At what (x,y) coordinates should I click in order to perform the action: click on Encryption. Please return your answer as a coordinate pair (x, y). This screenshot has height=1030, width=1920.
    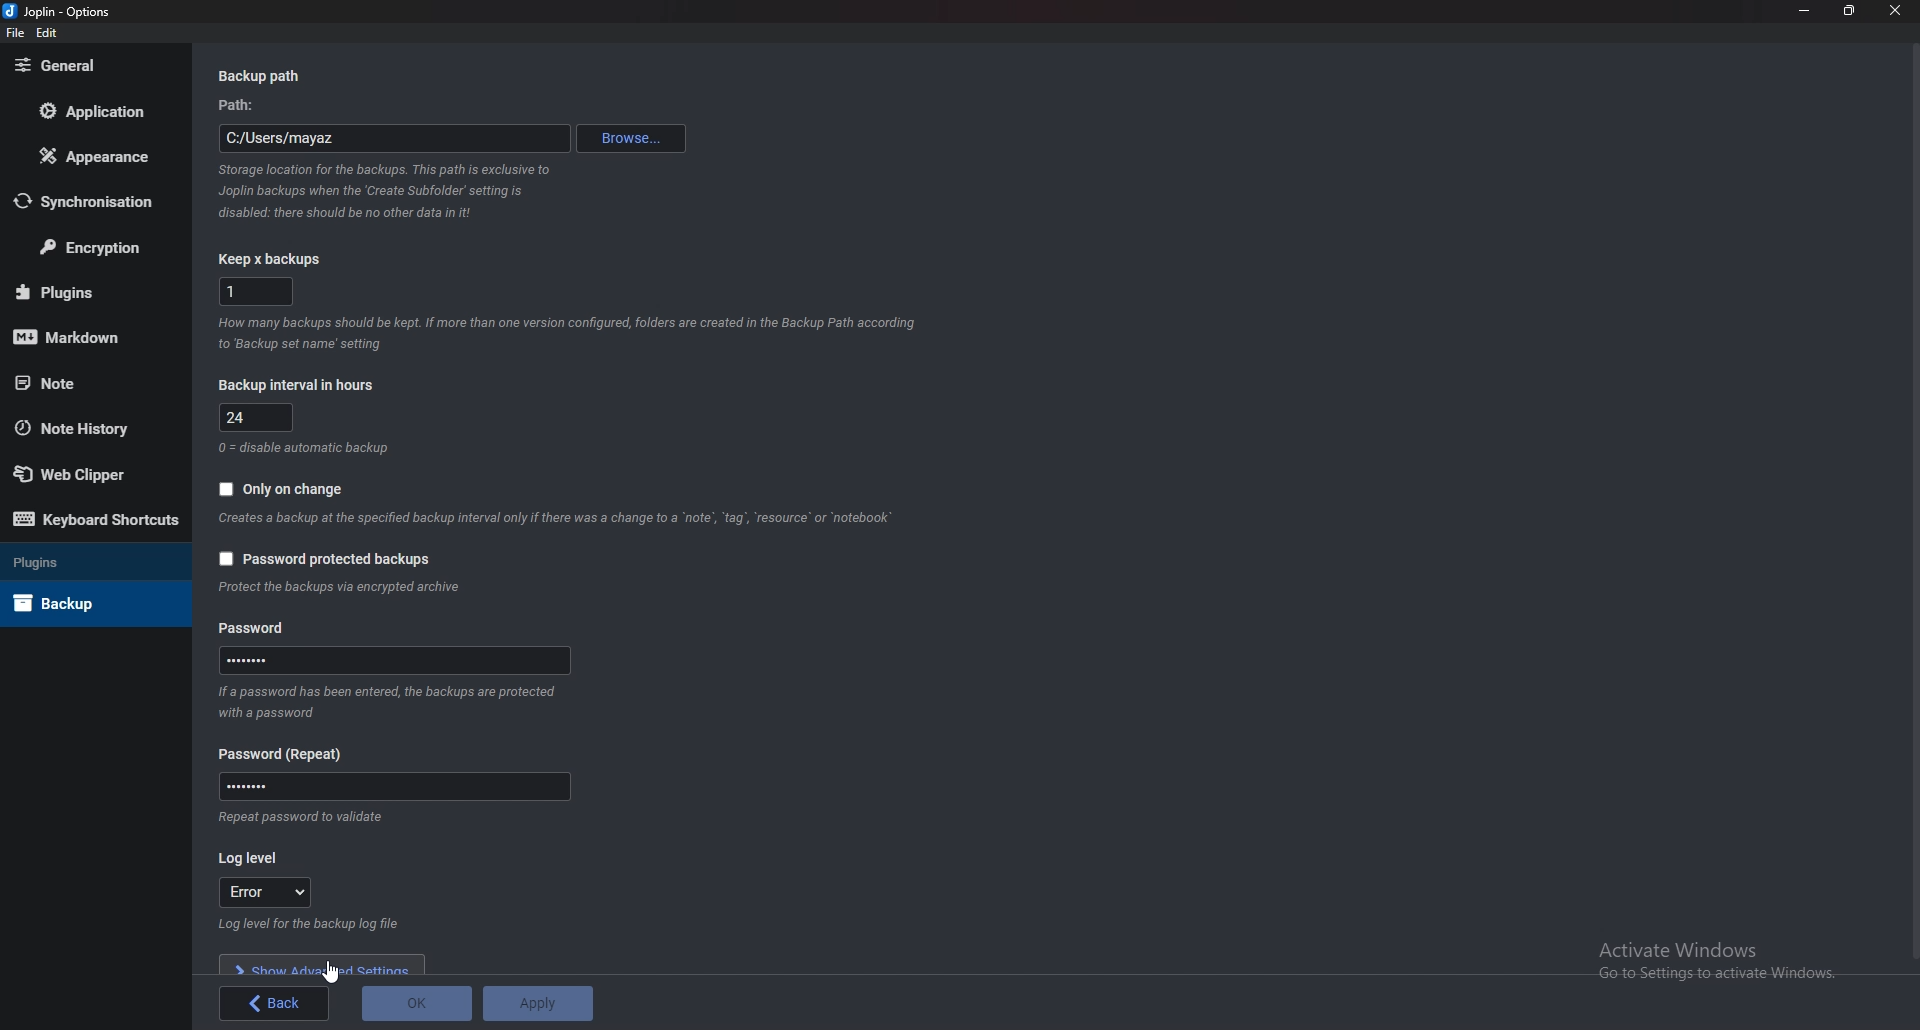
    Looking at the image, I should click on (93, 247).